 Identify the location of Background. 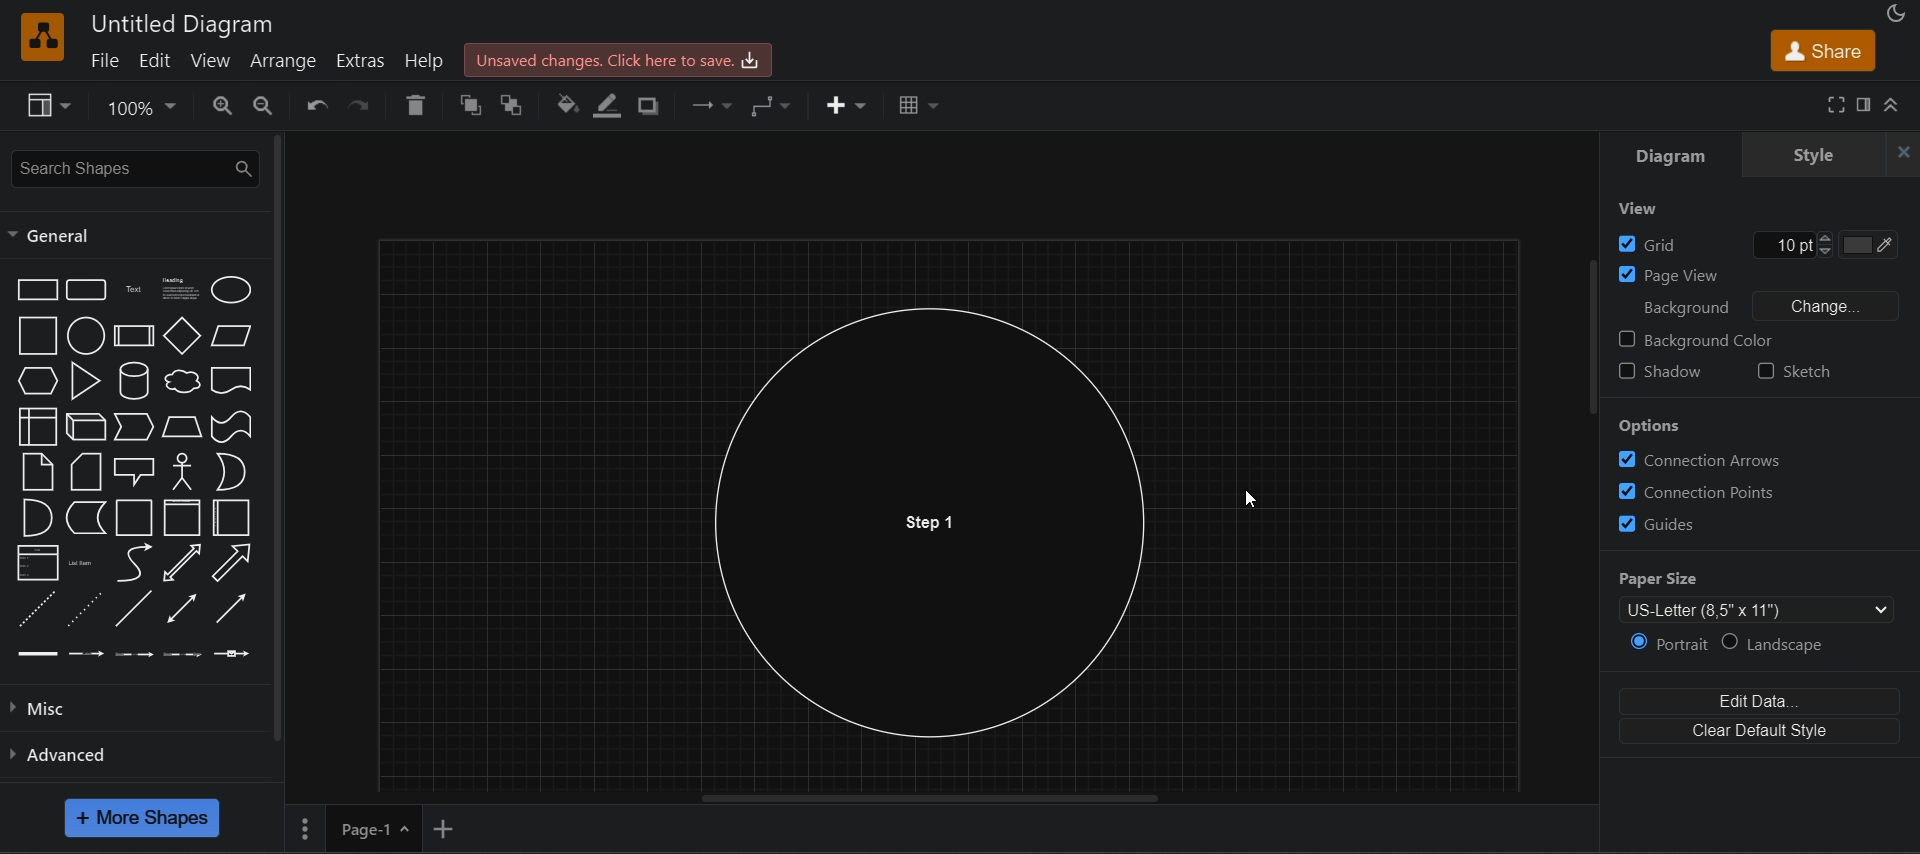
(1678, 311).